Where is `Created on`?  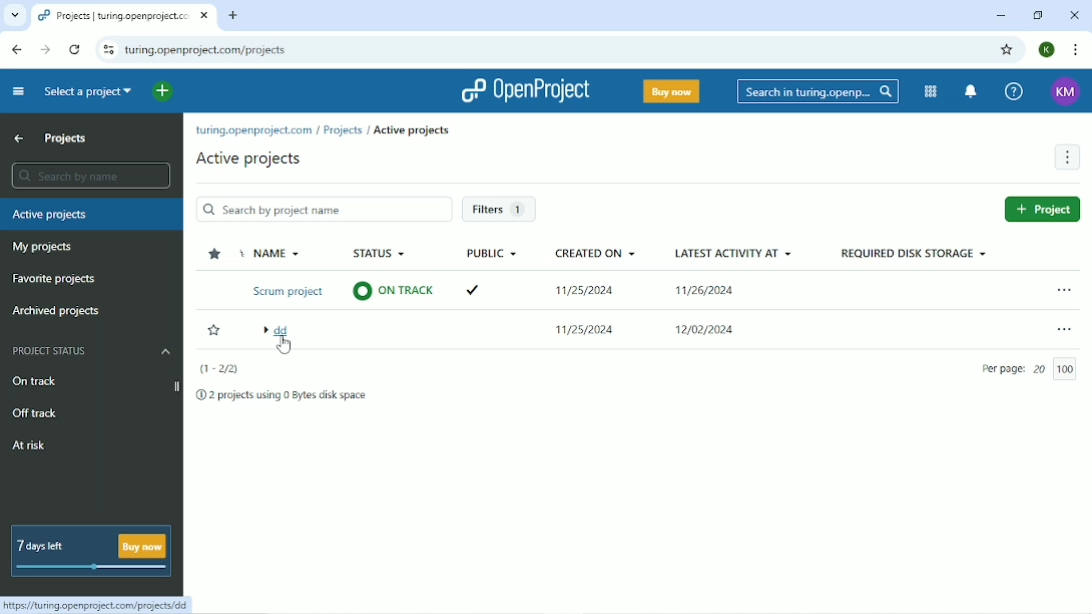
Created on is located at coordinates (586, 293).